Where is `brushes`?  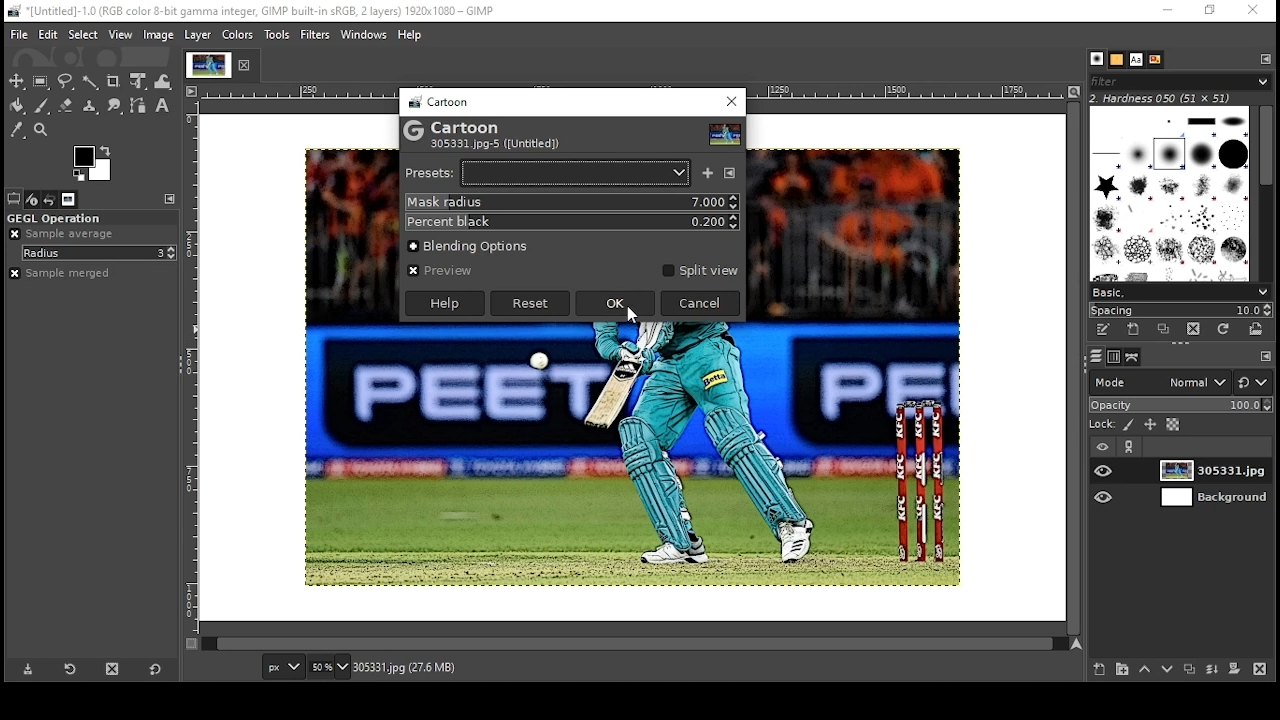 brushes is located at coordinates (1172, 196).